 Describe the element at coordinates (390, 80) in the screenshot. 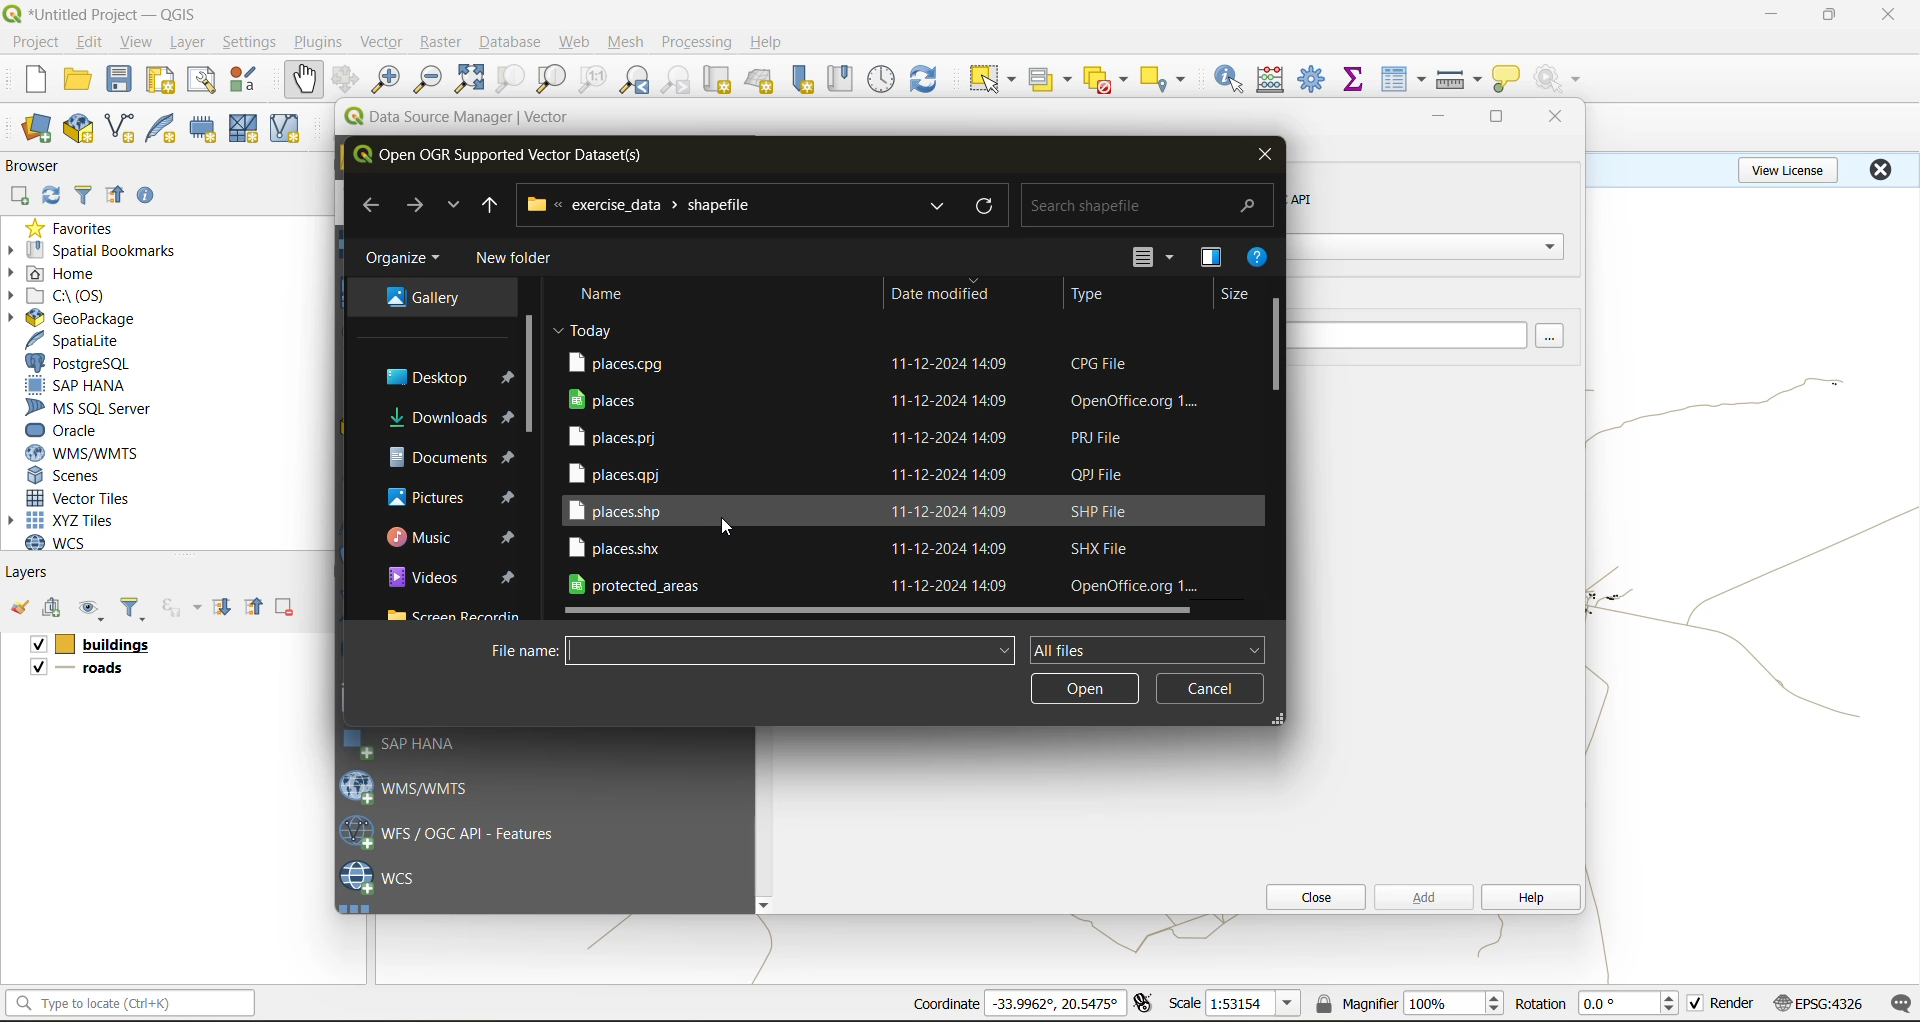

I see `zoom in` at that location.